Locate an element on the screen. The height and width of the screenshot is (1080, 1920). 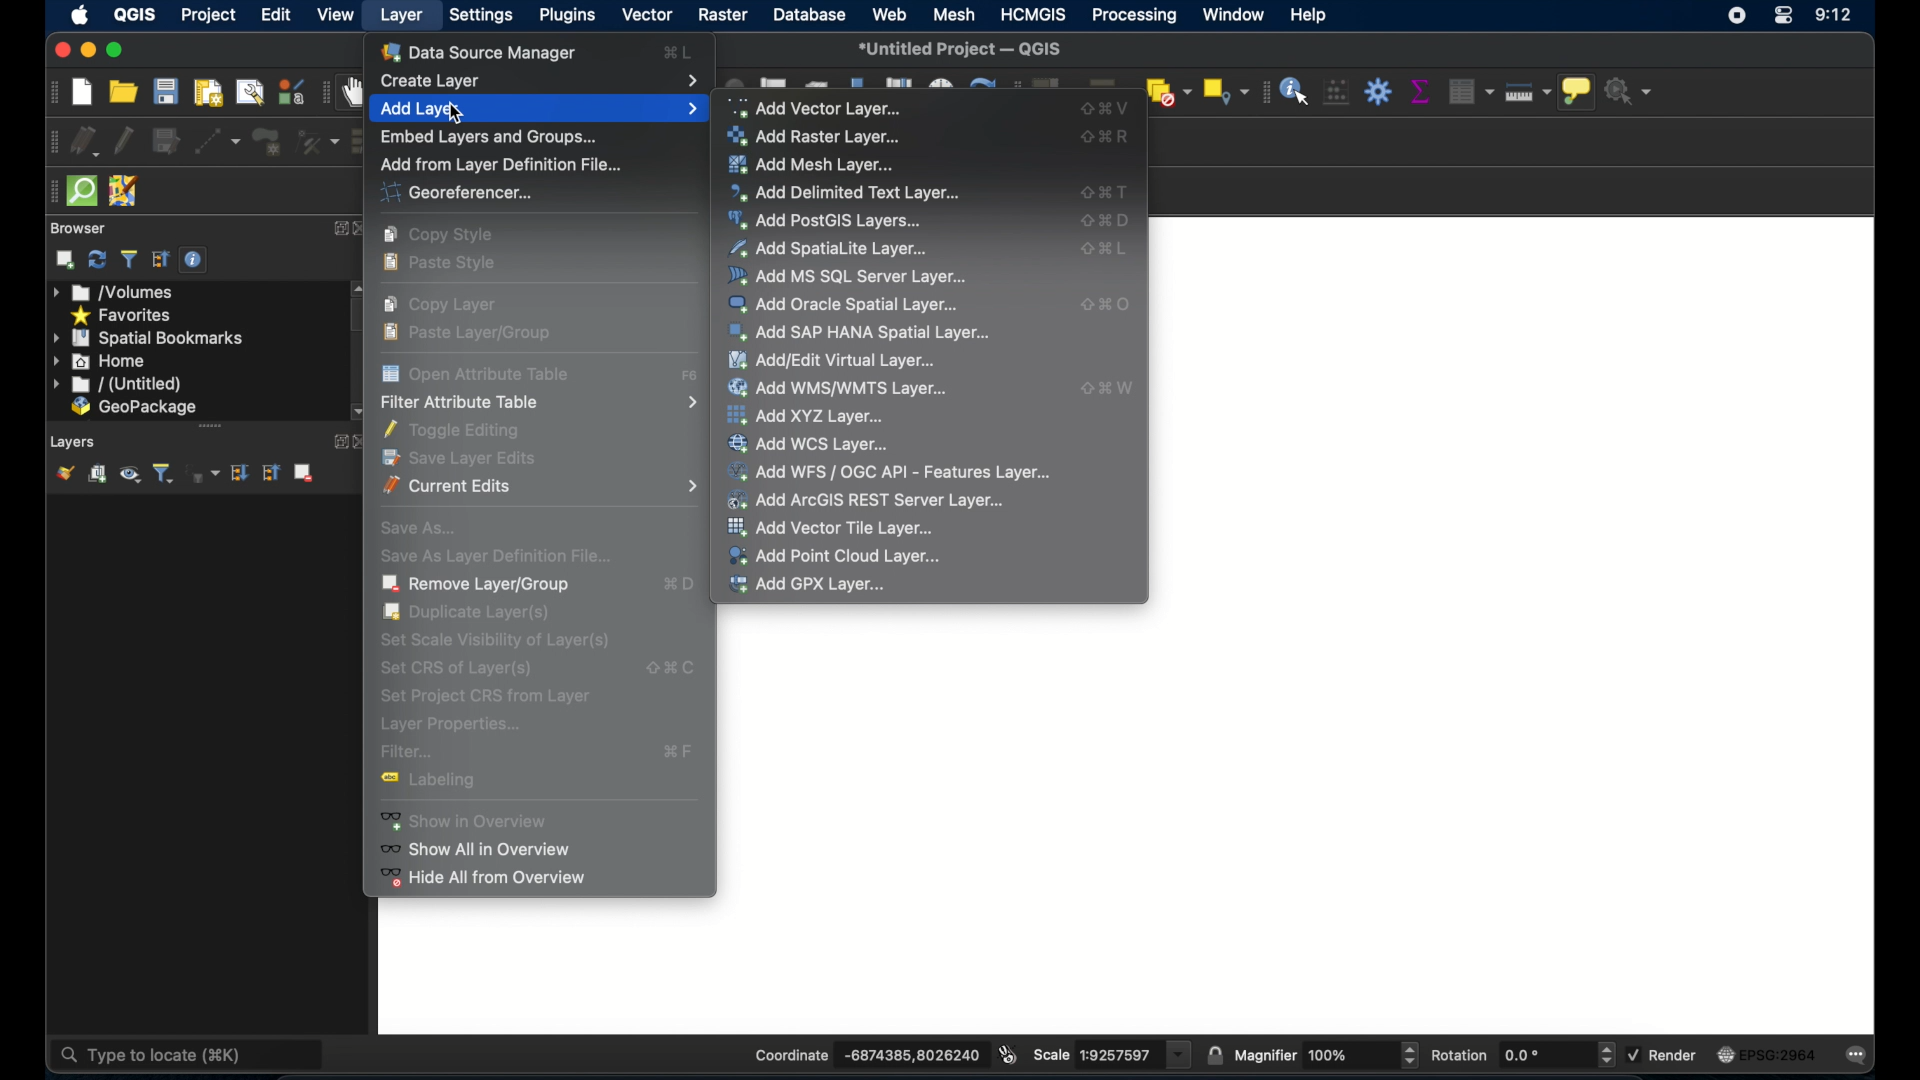
expand all is located at coordinates (238, 473).